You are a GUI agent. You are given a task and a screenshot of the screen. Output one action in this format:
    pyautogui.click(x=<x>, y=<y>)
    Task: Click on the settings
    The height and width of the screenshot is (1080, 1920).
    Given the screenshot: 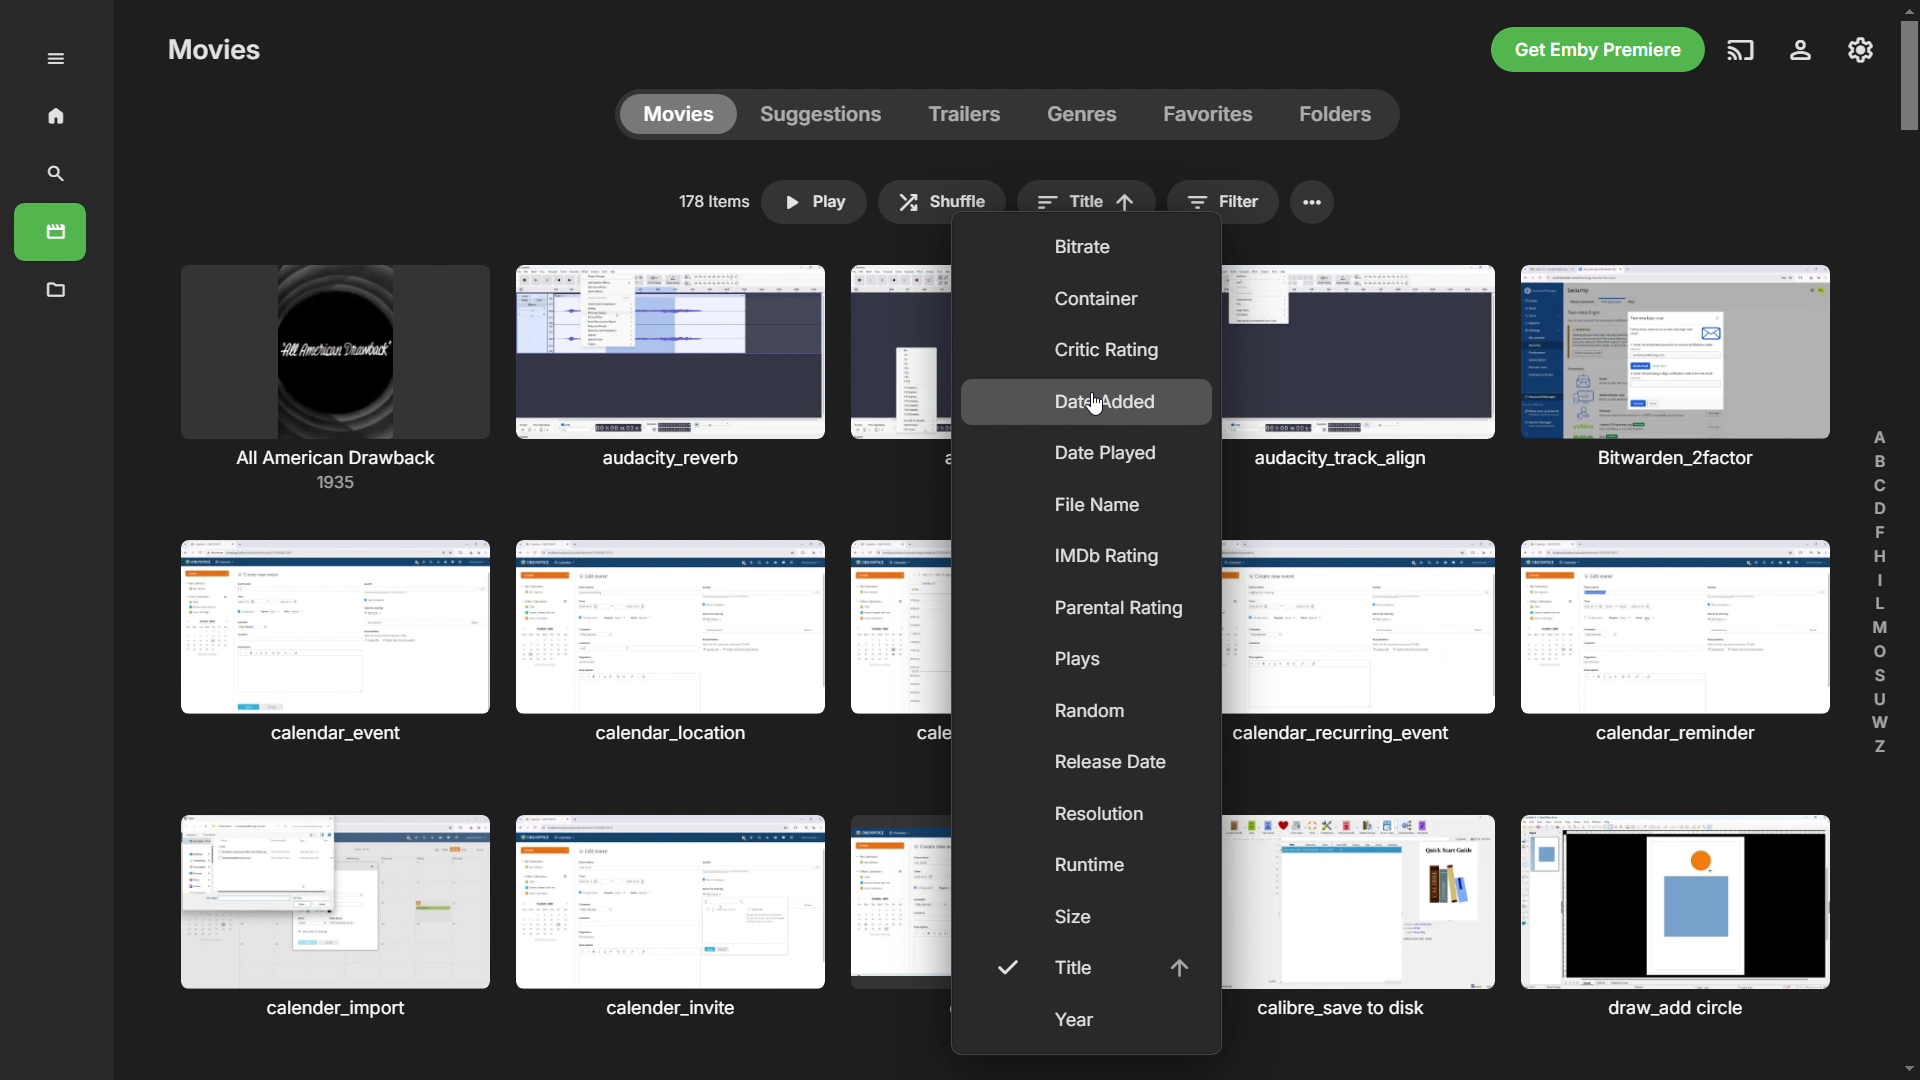 What is the action you would take?
    pyautogui.click(x=1860, y=49)
    